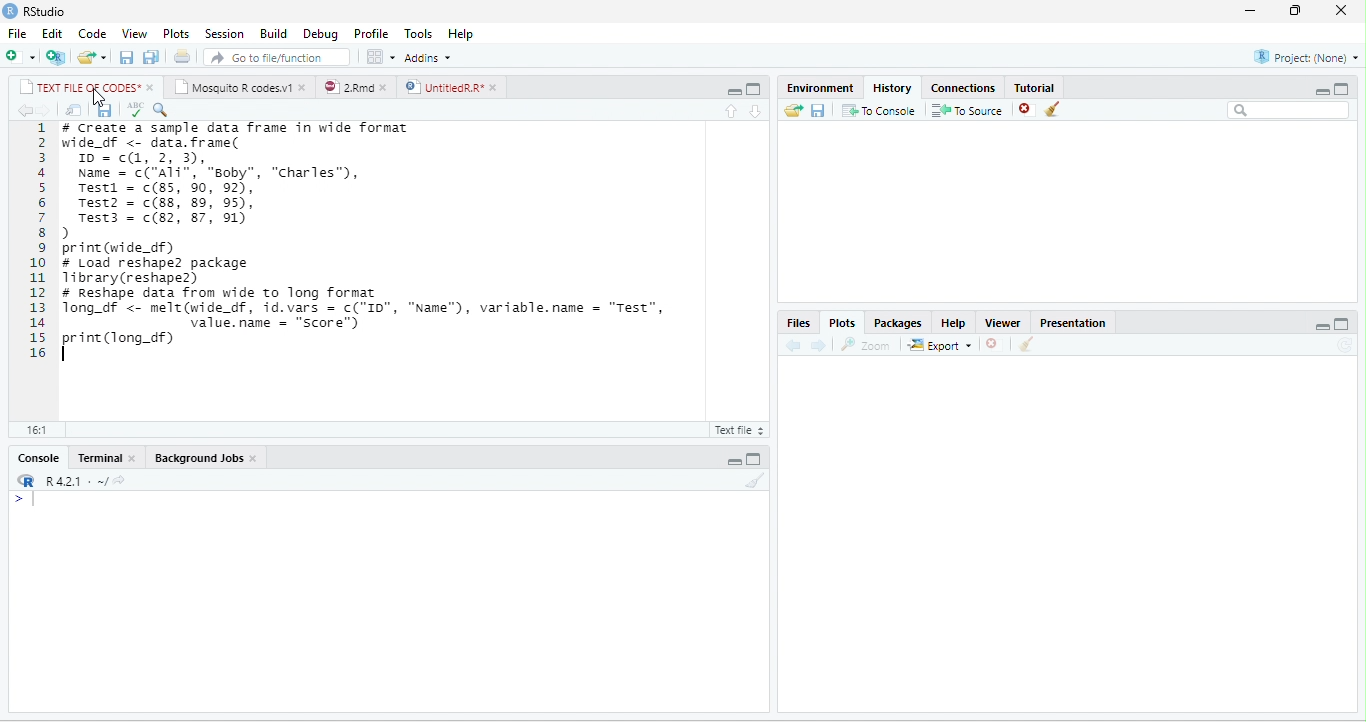 This screenshot has width=1366, height=722. What do you see at coordinates (1003, 323) in the screenshot?
I see `Viewer` at bounding box center [1003, 323].